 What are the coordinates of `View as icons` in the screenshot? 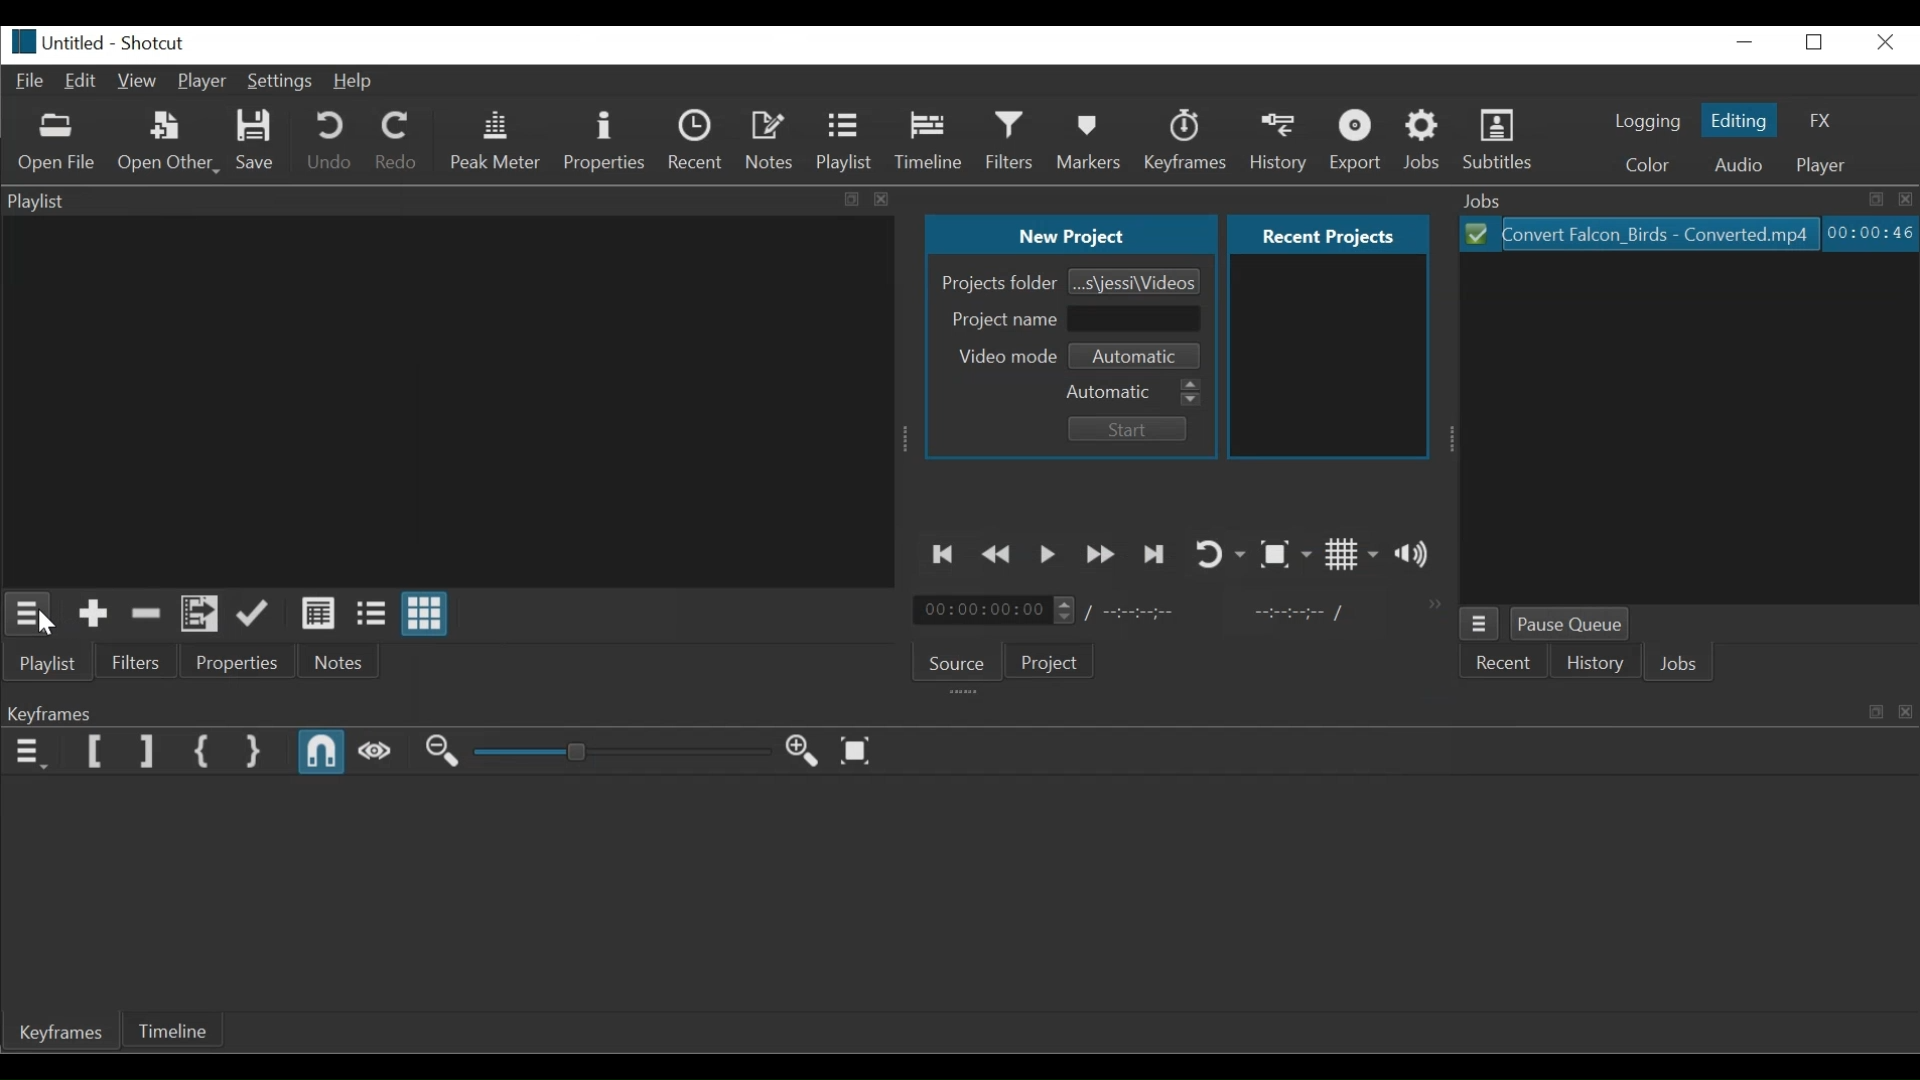 It's located at (425, 613).